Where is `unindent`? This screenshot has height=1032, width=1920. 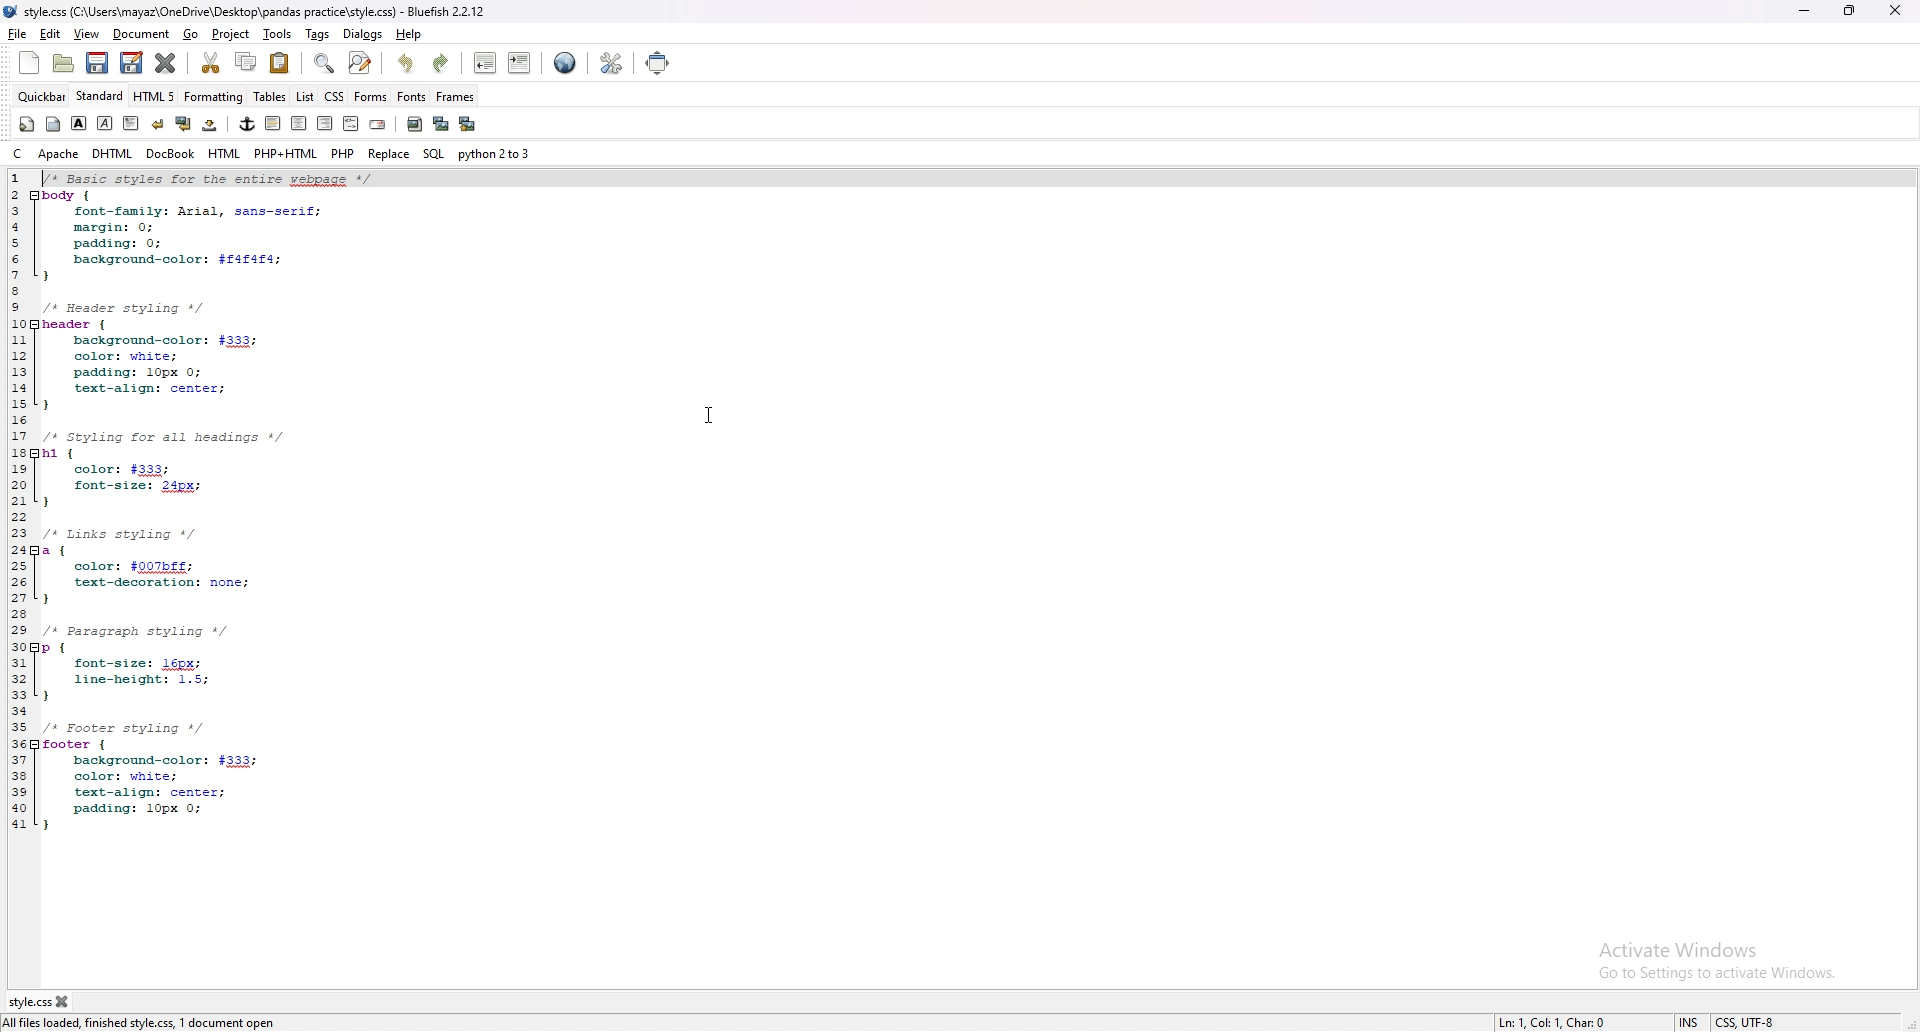
unindent is located at coordinates (487, 62).